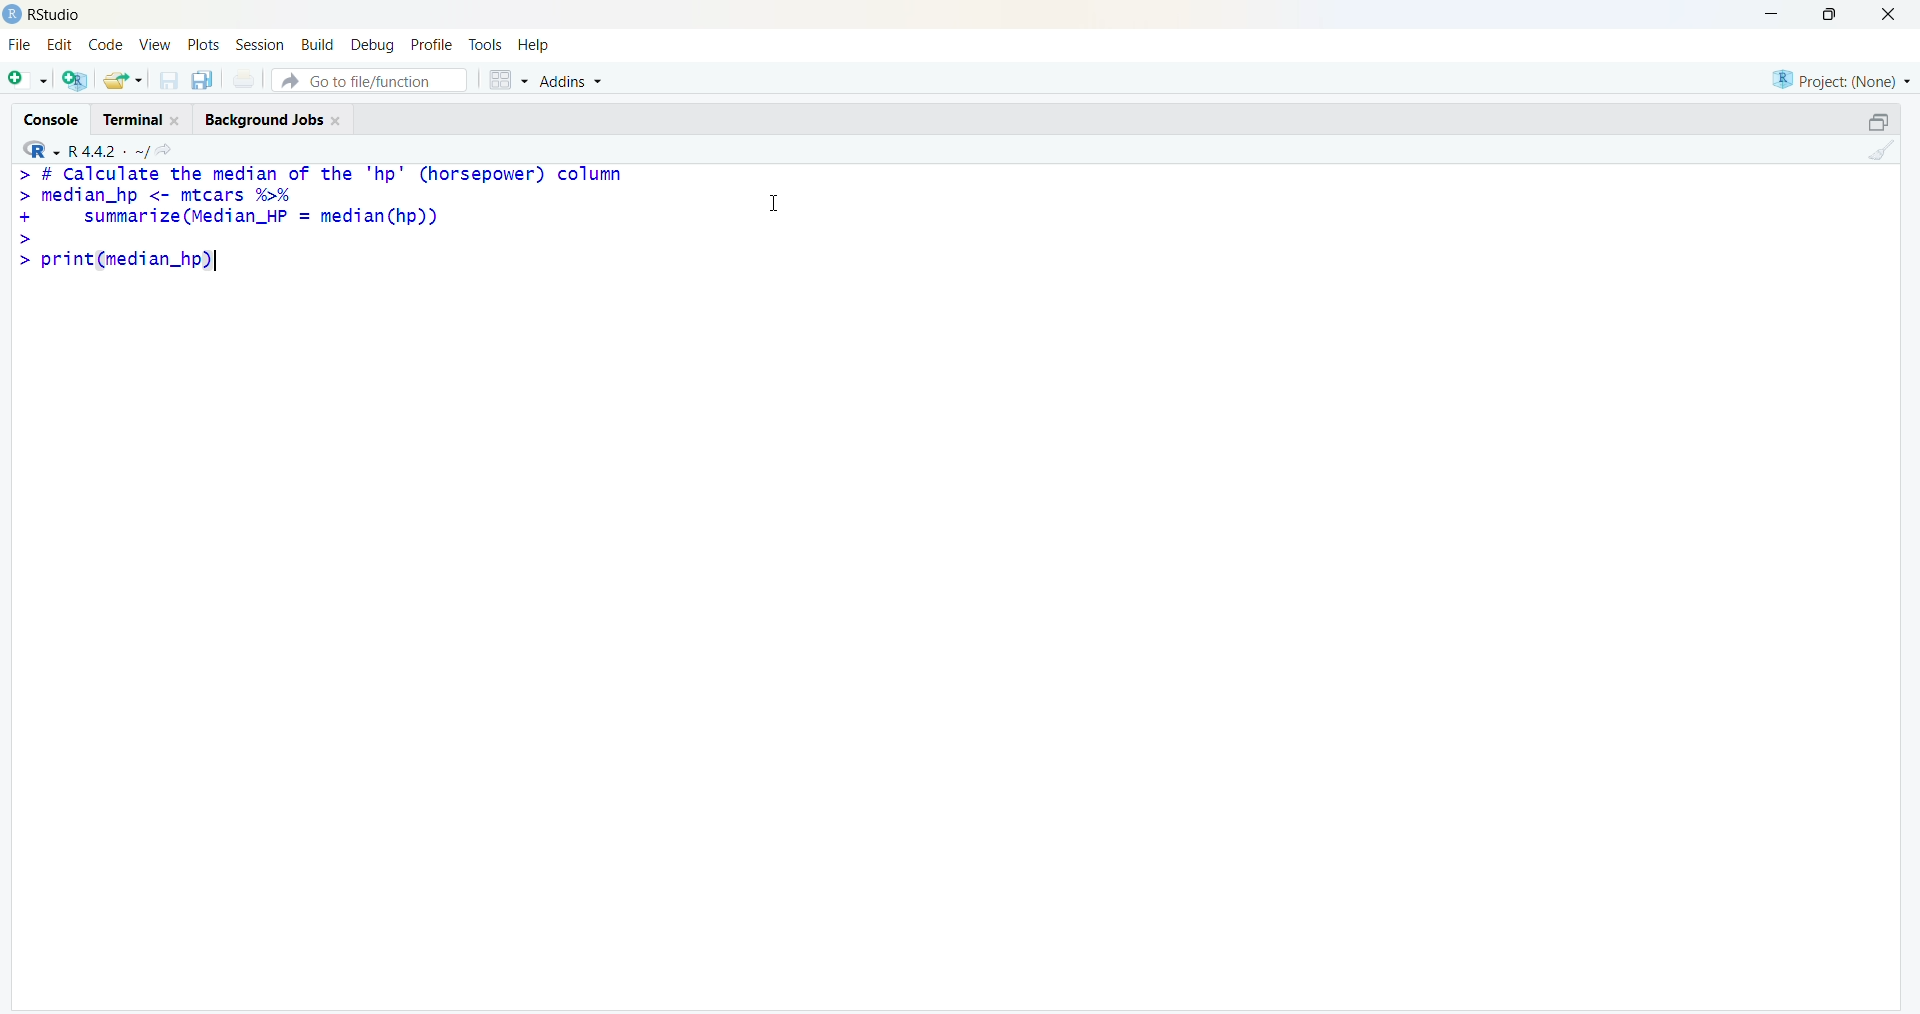 Image resolution: width=1920 pixels, height=1014 pixels. What do you see at coordinates (105, 44) in the screenshot?
I see `code` at bounding box center [105, 44].